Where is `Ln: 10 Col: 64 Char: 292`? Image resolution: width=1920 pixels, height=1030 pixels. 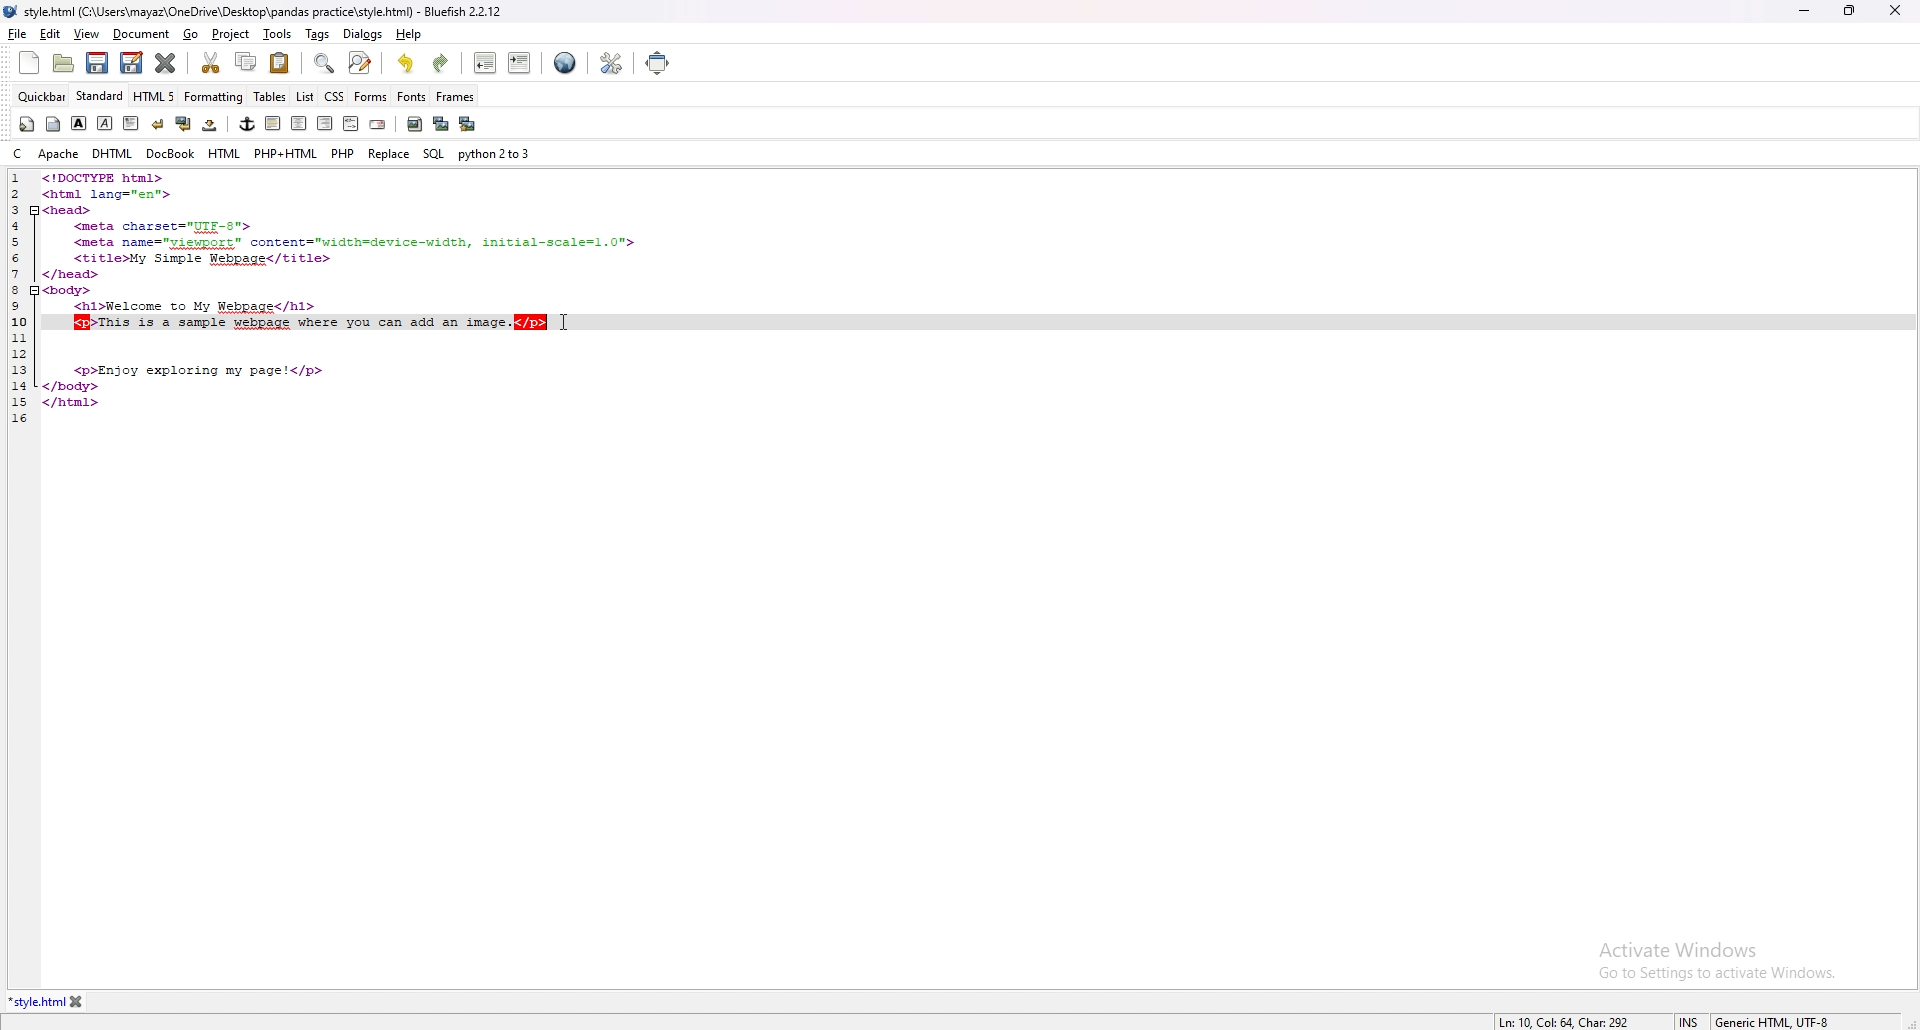
Ln: 10 Col: 64 Char: 292 is located at coordinates (1566, 1021).